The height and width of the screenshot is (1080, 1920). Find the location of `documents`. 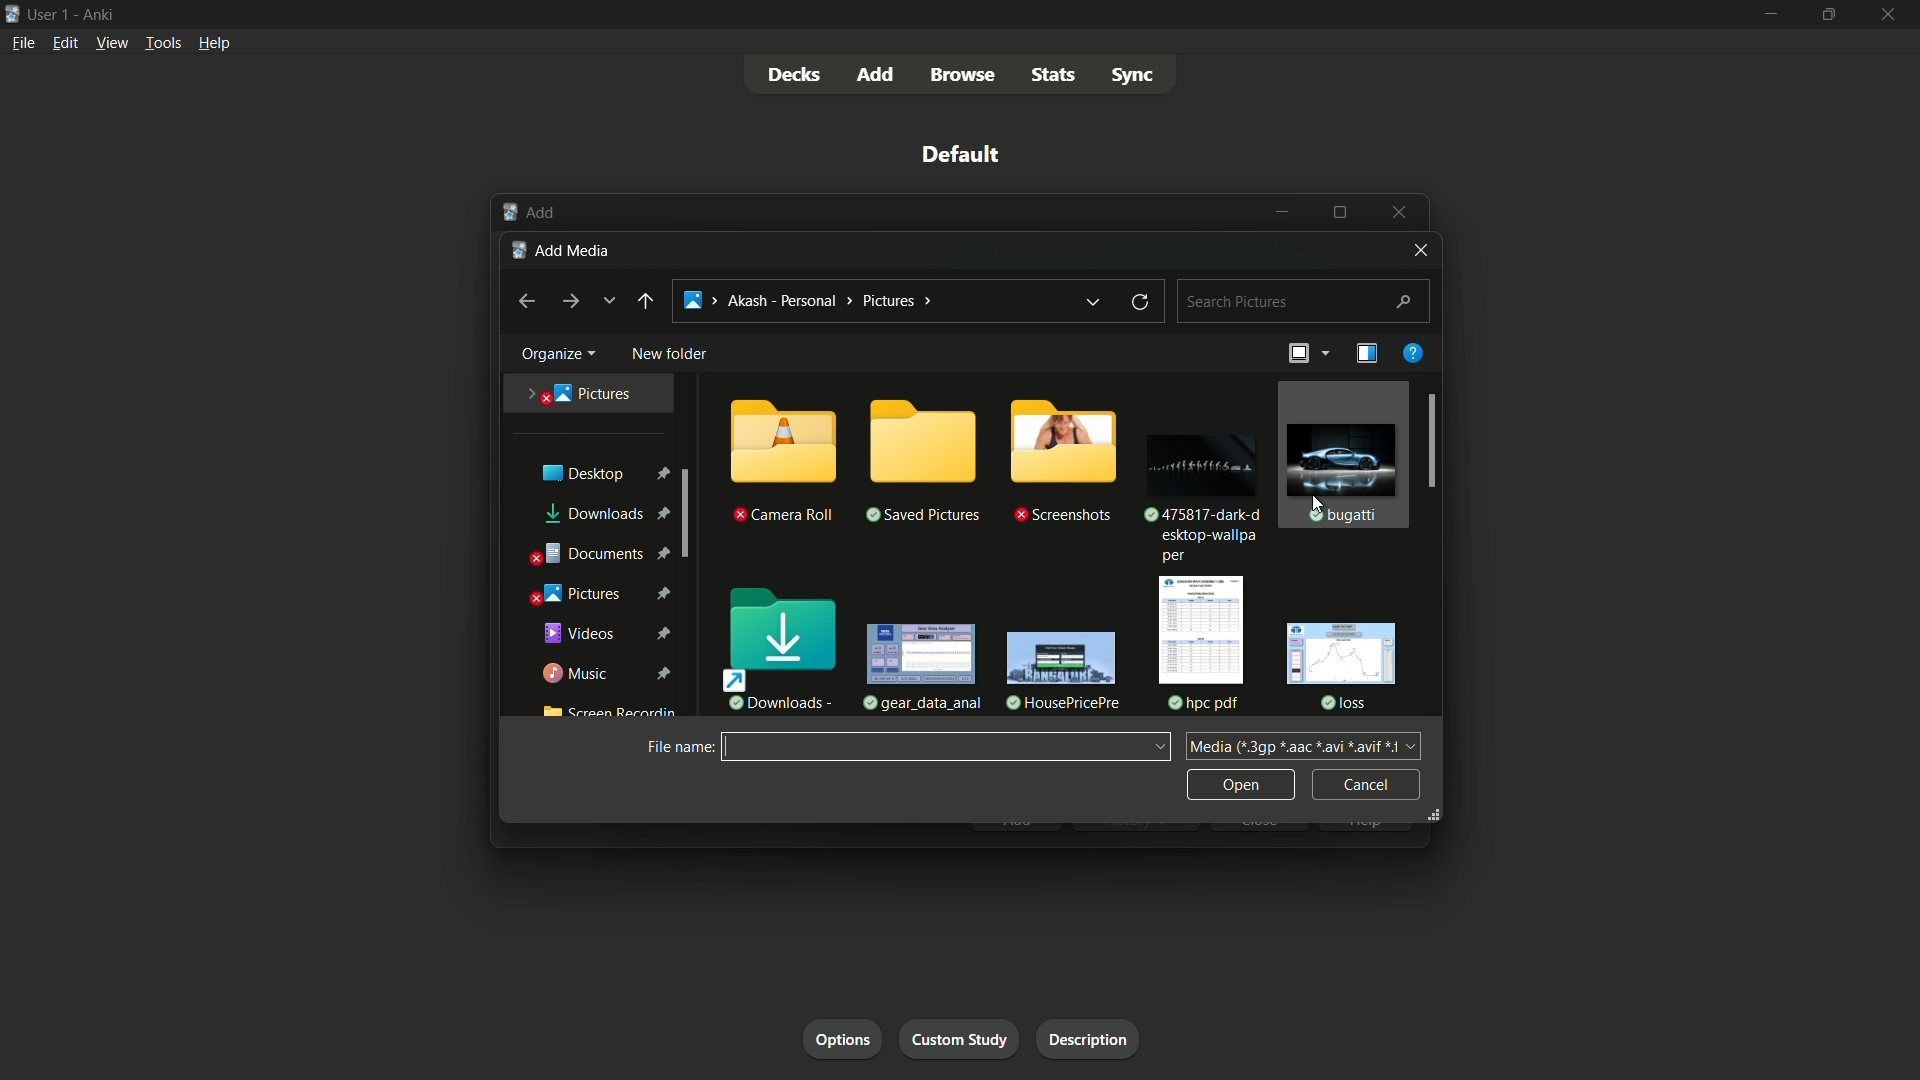

documents is located at coordinates (597, 555).